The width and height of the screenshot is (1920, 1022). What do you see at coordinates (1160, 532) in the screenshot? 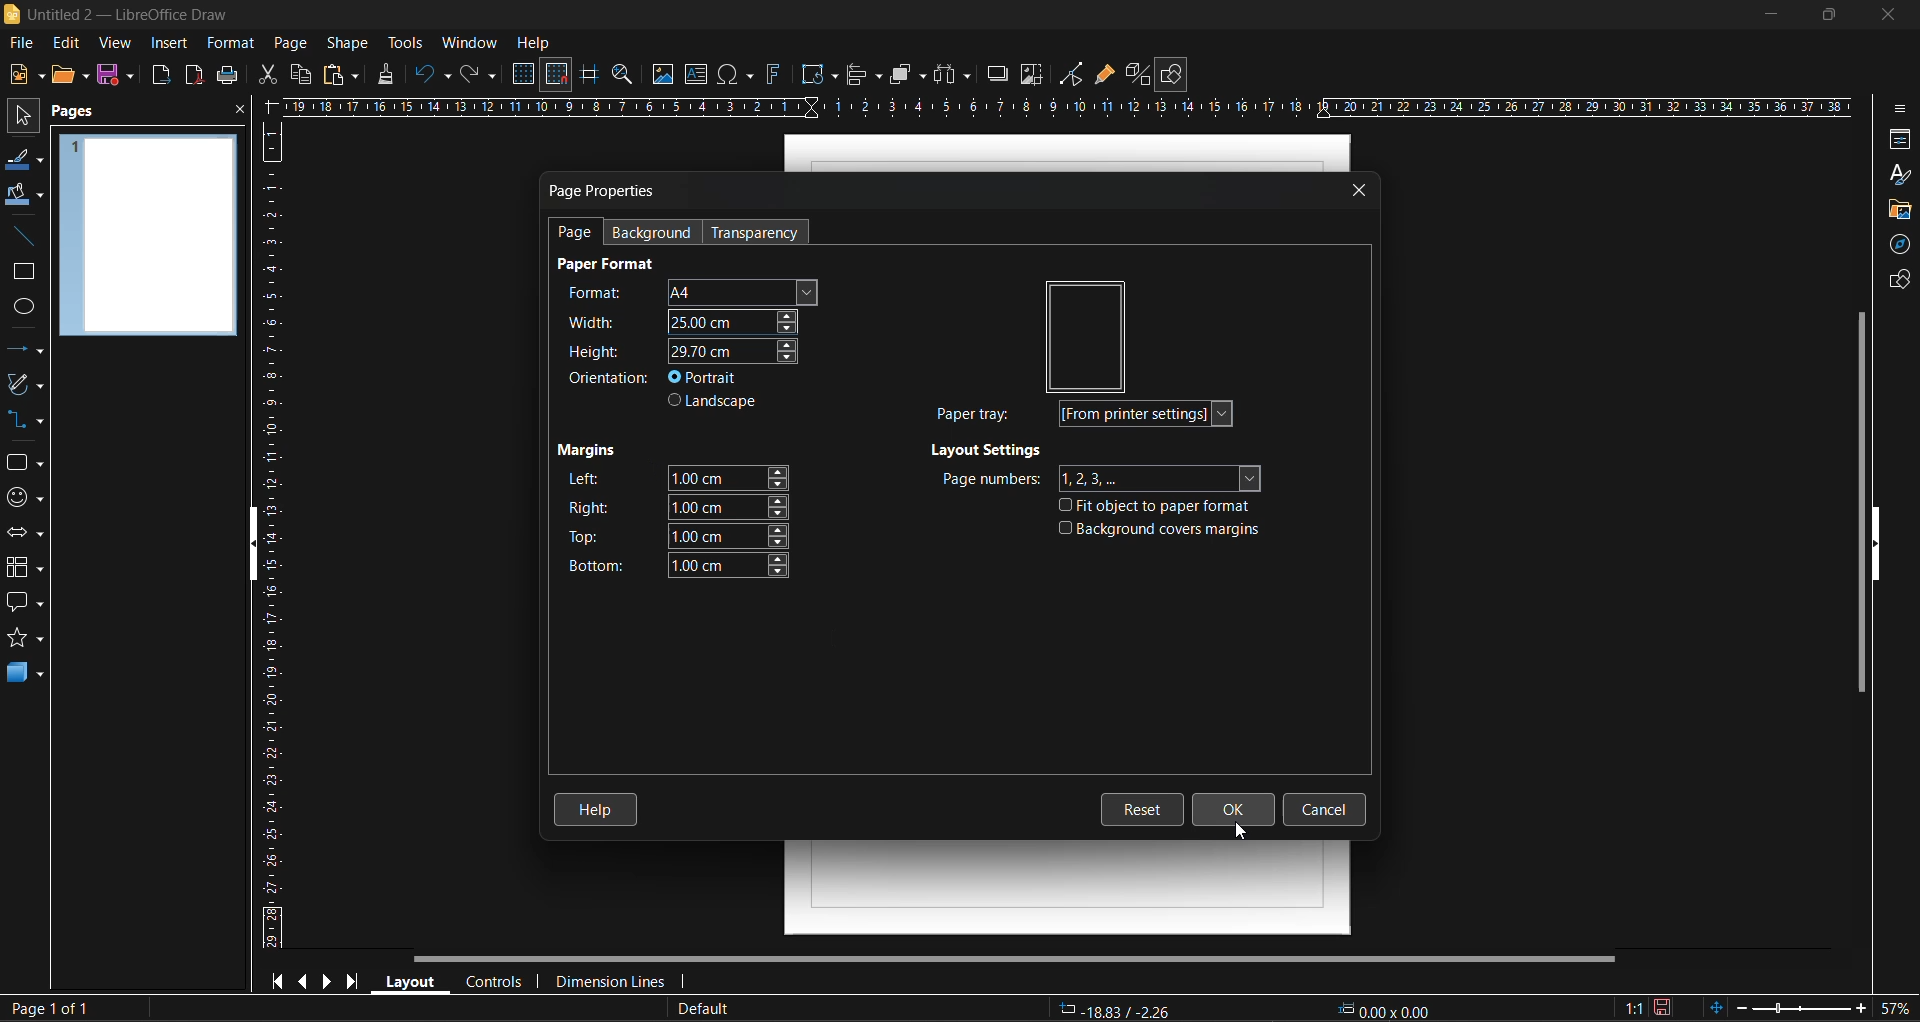
I see `background covers margins` at bounding box center [1160, 532].